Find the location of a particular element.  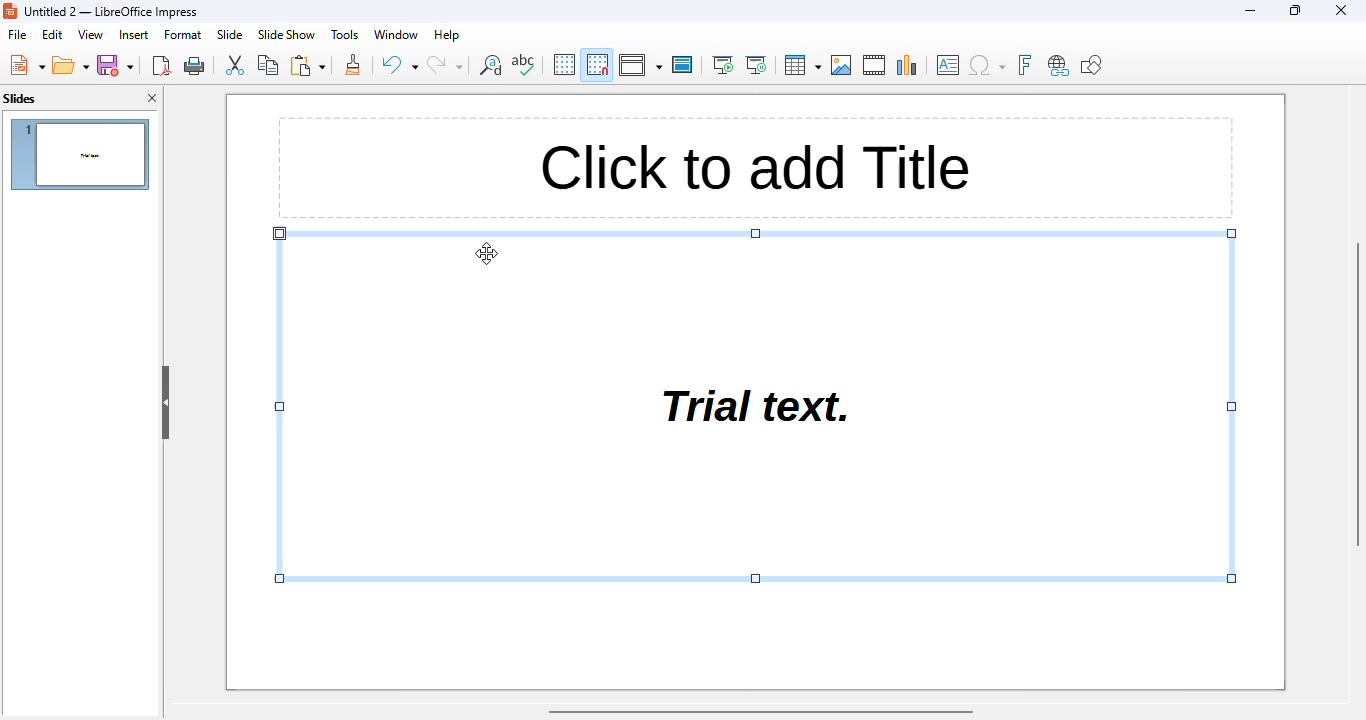

window is located at coordinates (395, 34).